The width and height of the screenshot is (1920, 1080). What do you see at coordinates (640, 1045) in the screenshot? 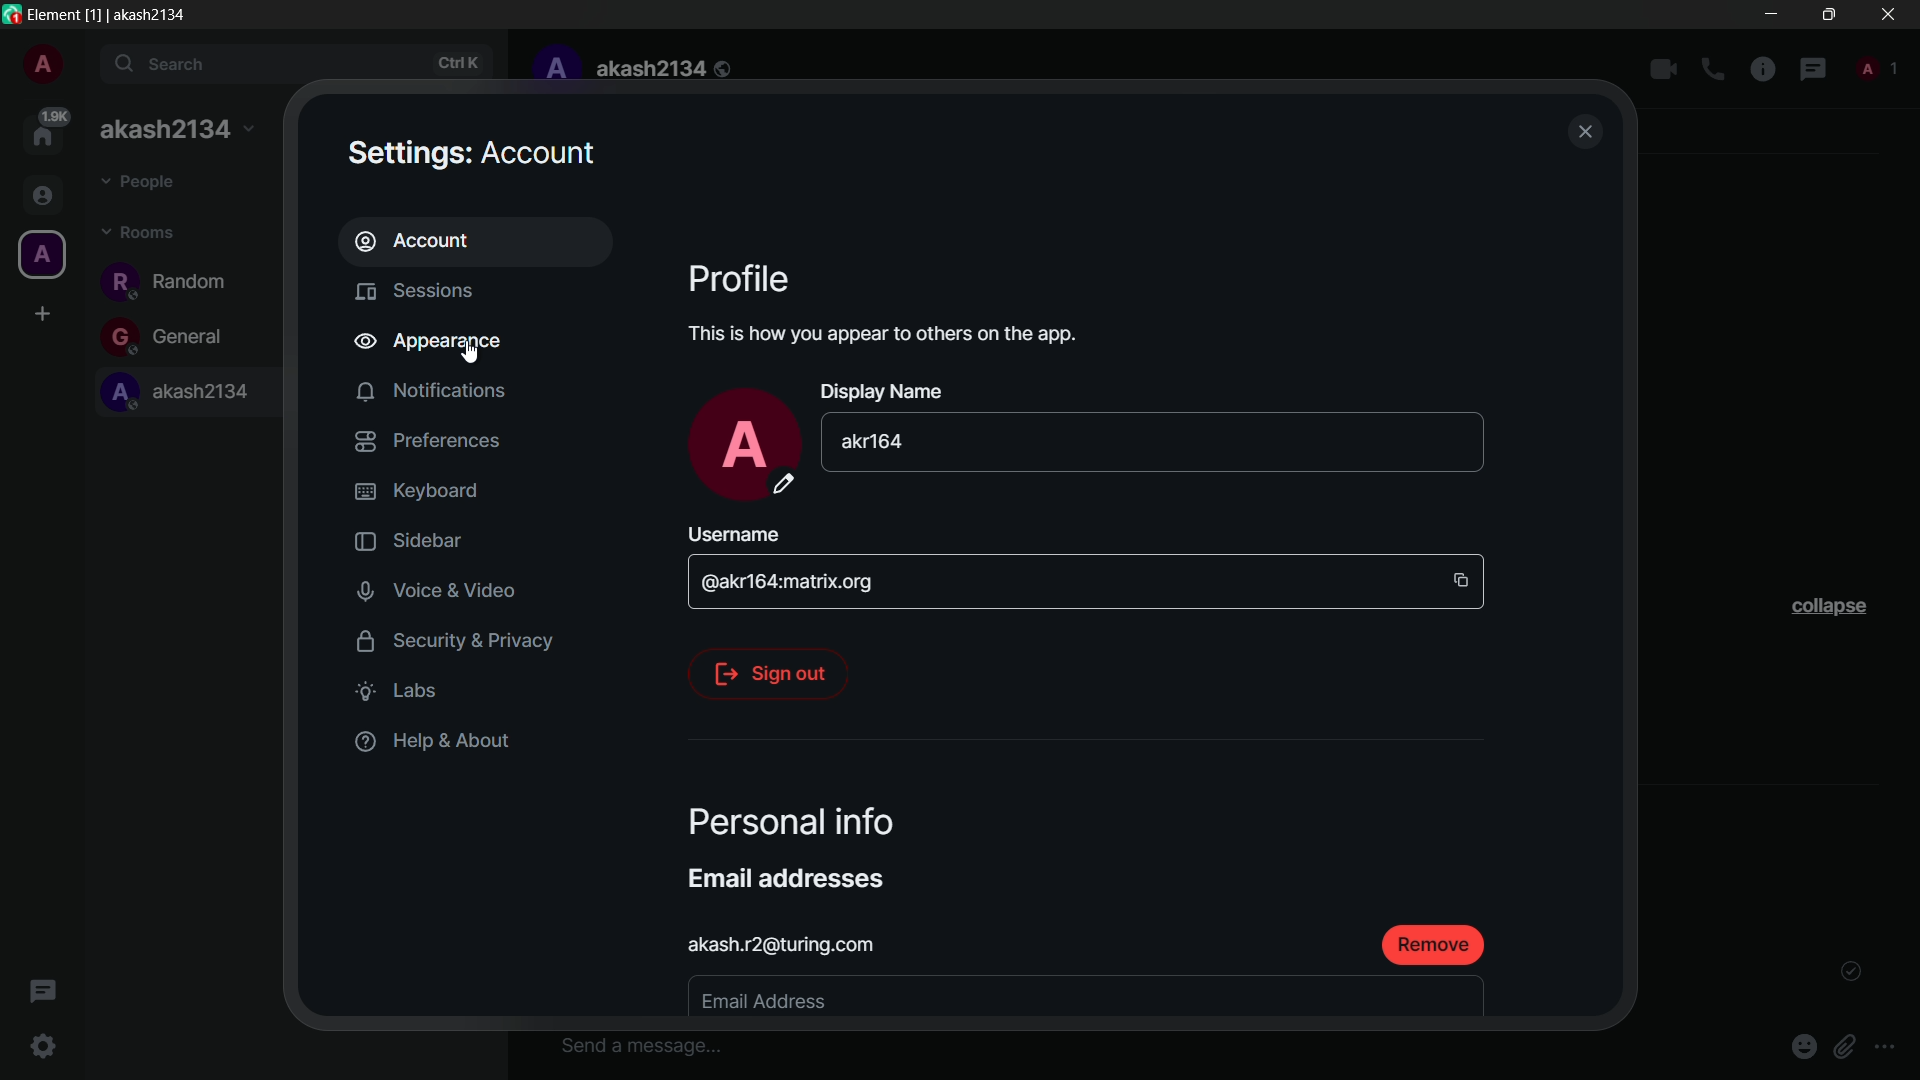
I see `input message` at bounding box center [640, 1045].